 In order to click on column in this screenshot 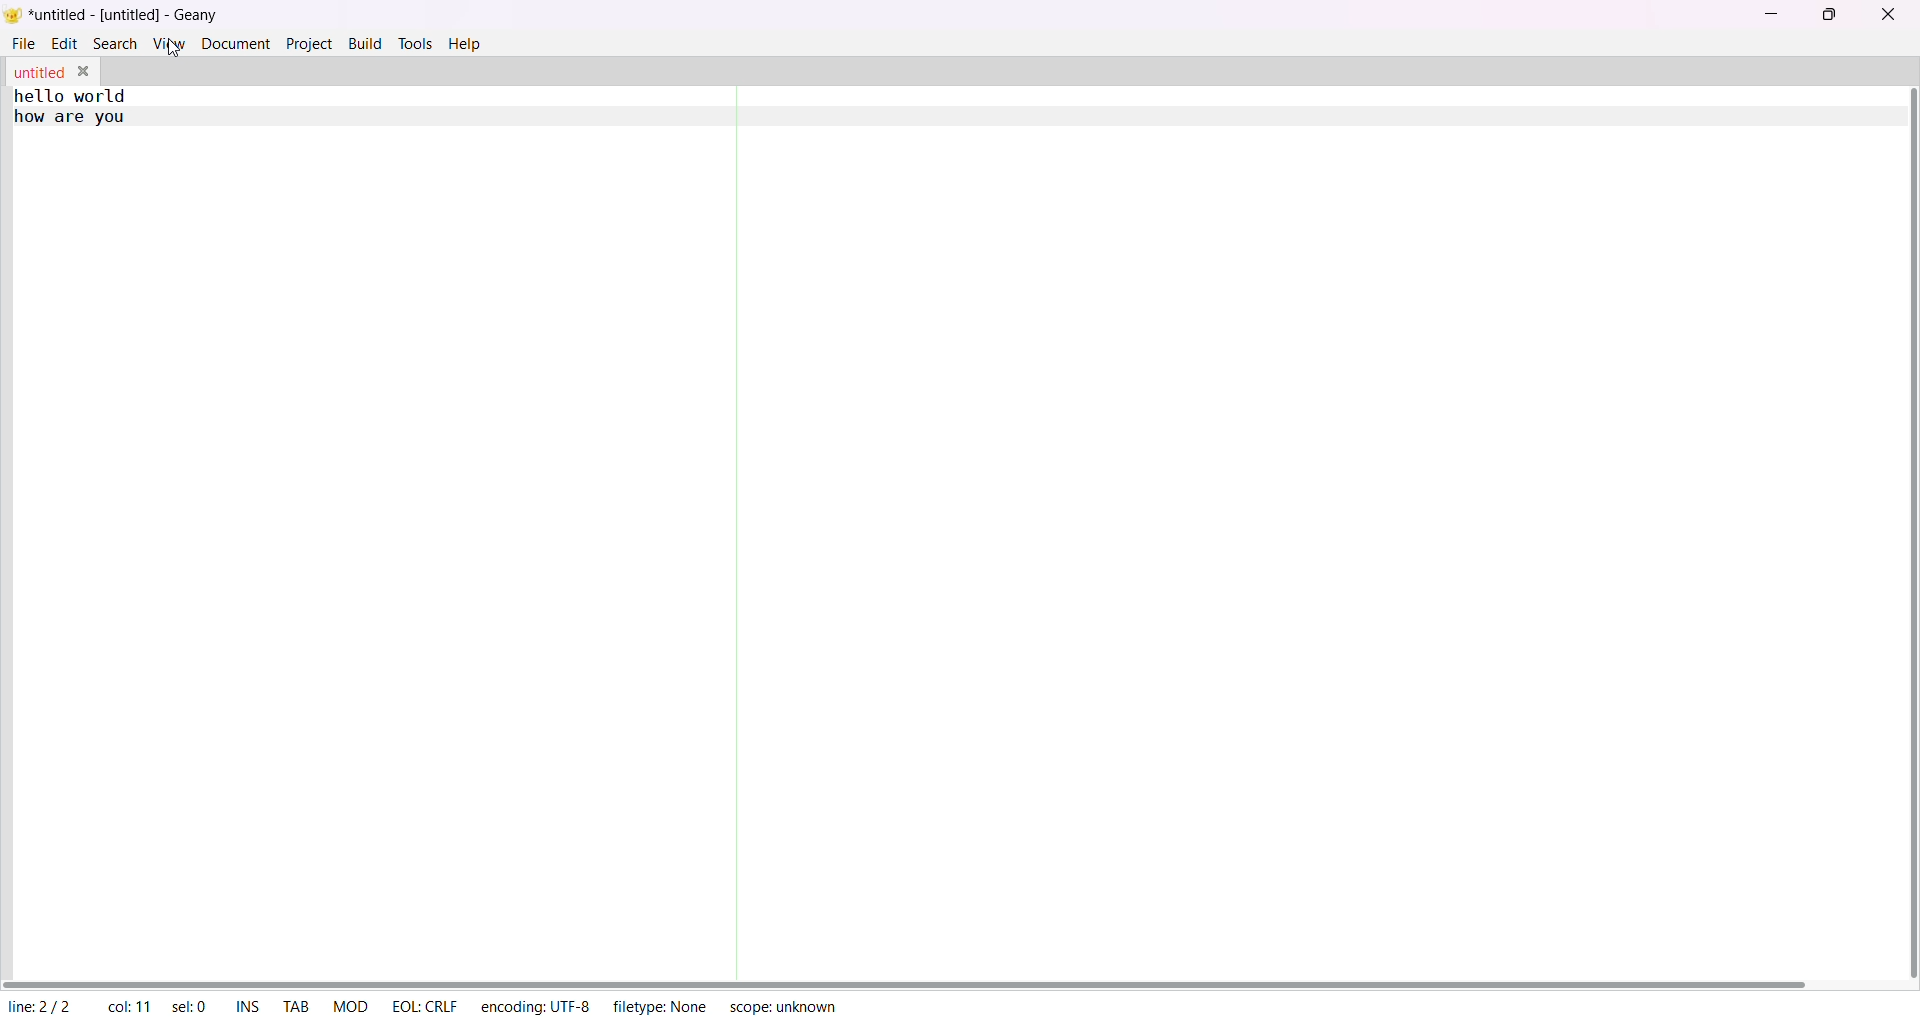, I will do `click(128, 1006)`.